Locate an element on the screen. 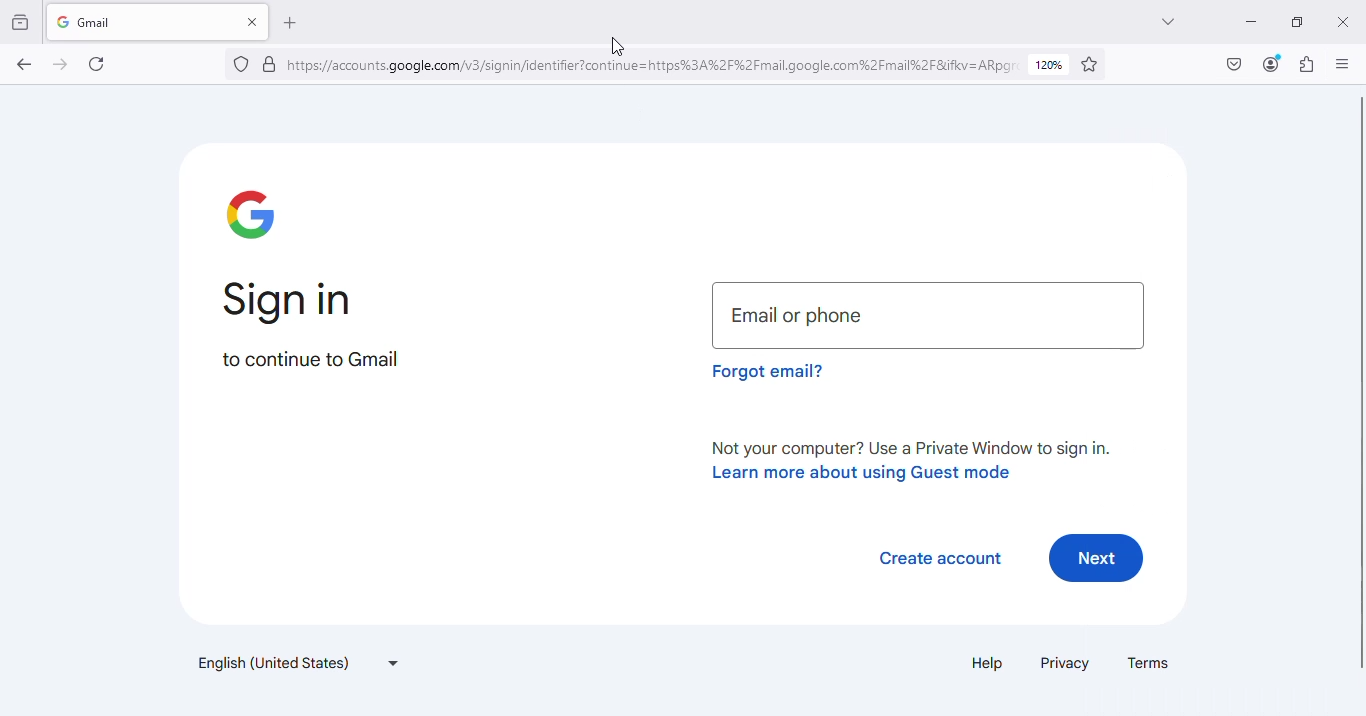 This screenshot has width=1366, height=716. no trackers known to firefox were detected on this page is located at coordinates (242, 64).